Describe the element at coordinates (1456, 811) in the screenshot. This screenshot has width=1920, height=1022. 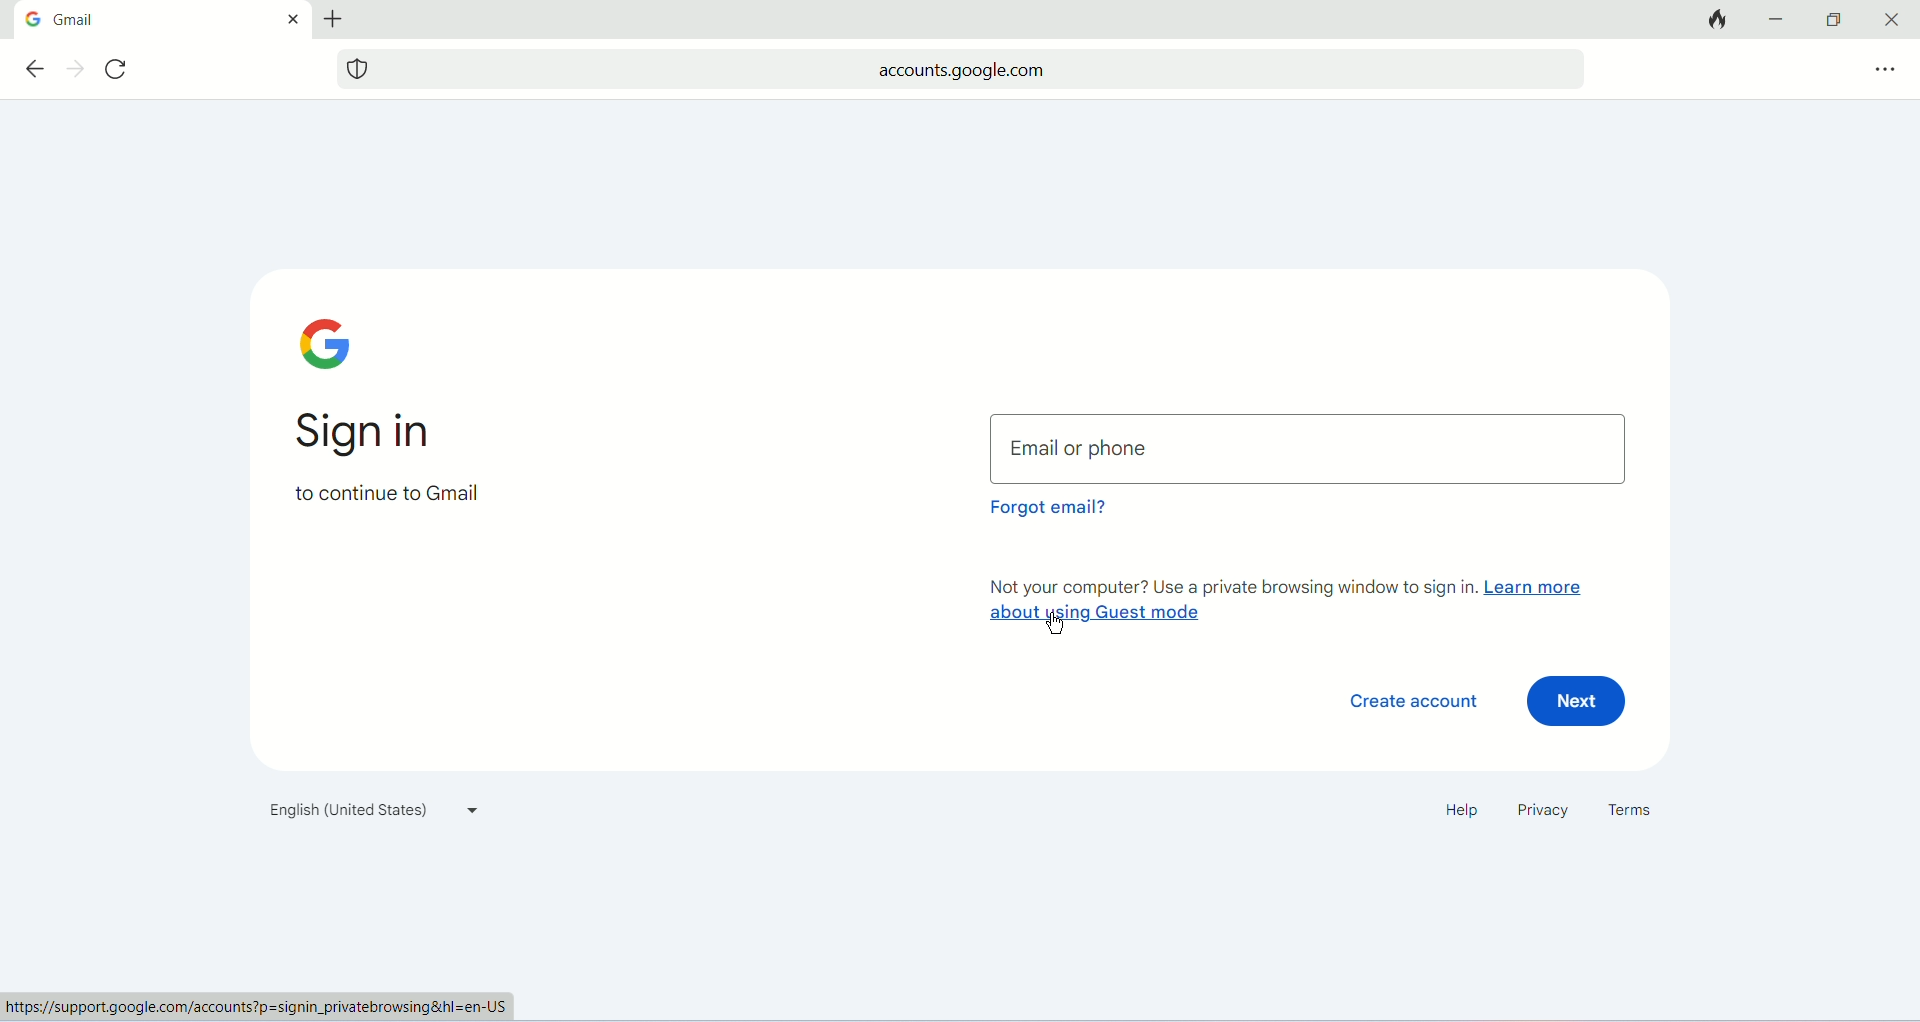
I see `help` at that location.